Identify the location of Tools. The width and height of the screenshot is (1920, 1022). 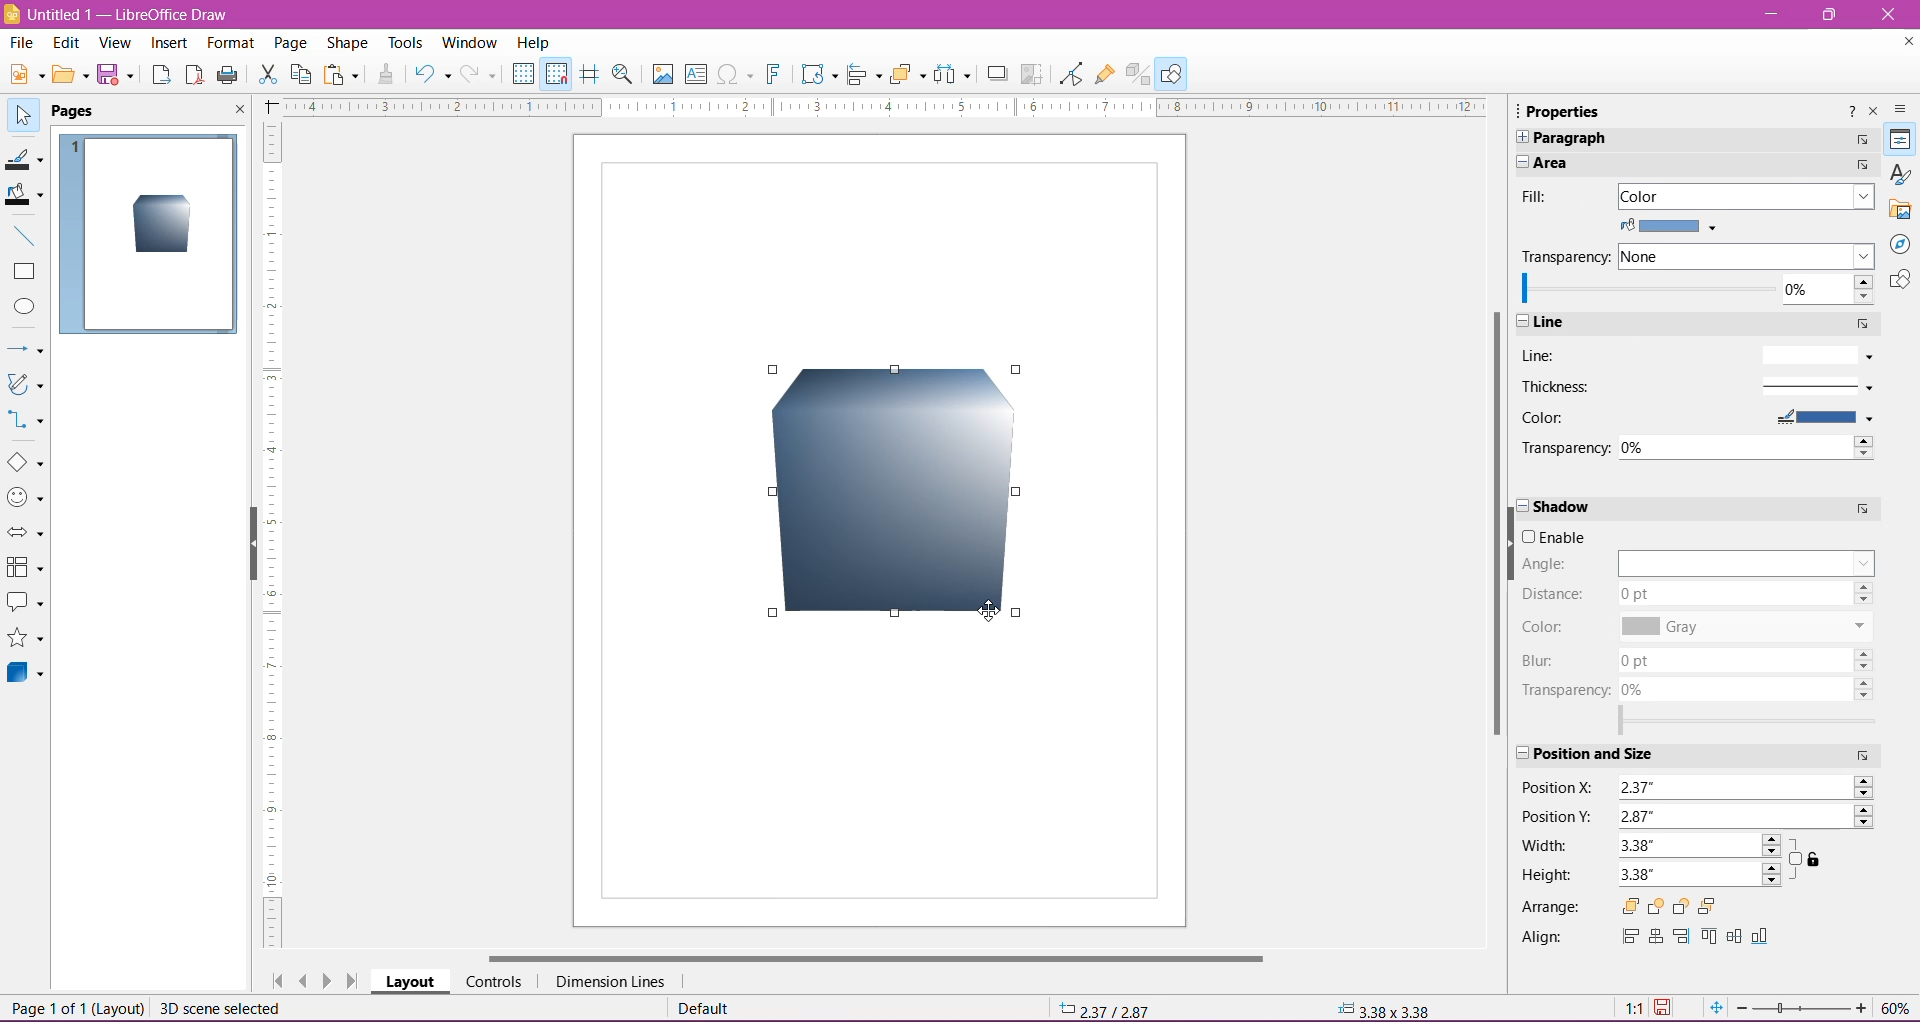
(407, 43).